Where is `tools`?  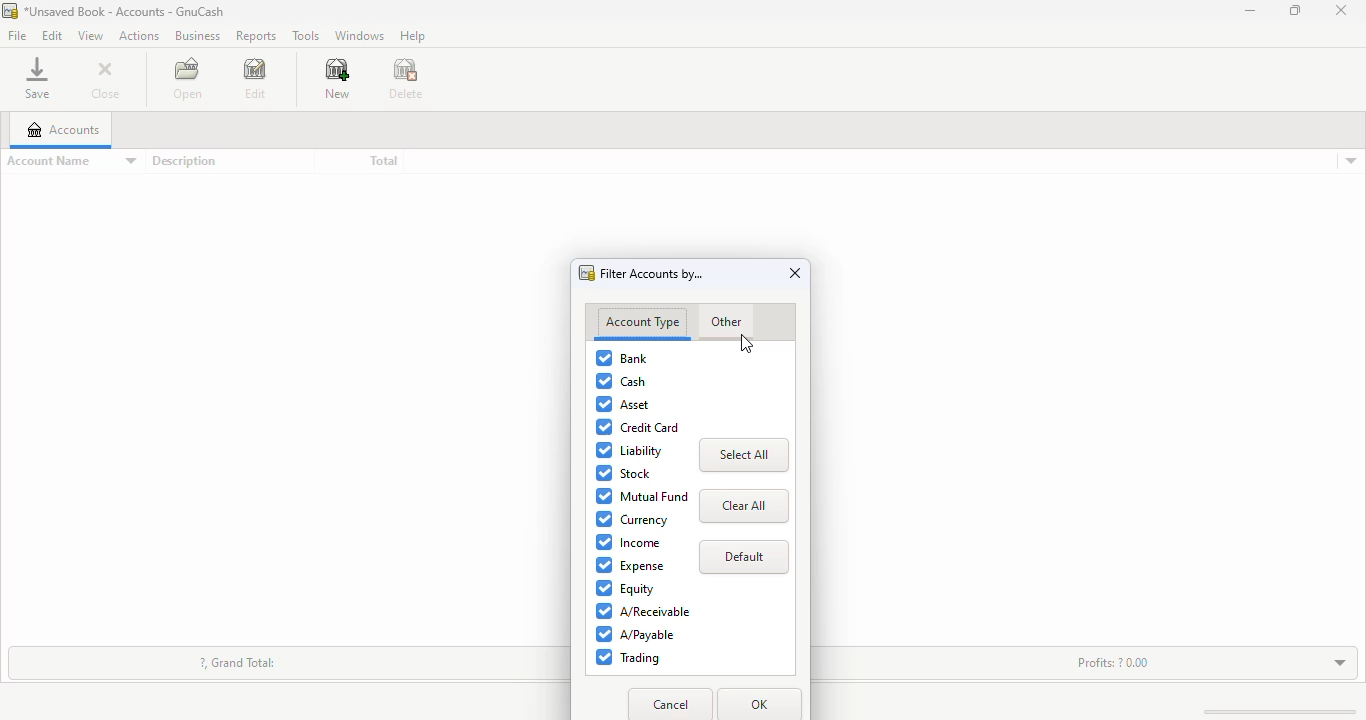 tools is located at coordinates (305, 35).